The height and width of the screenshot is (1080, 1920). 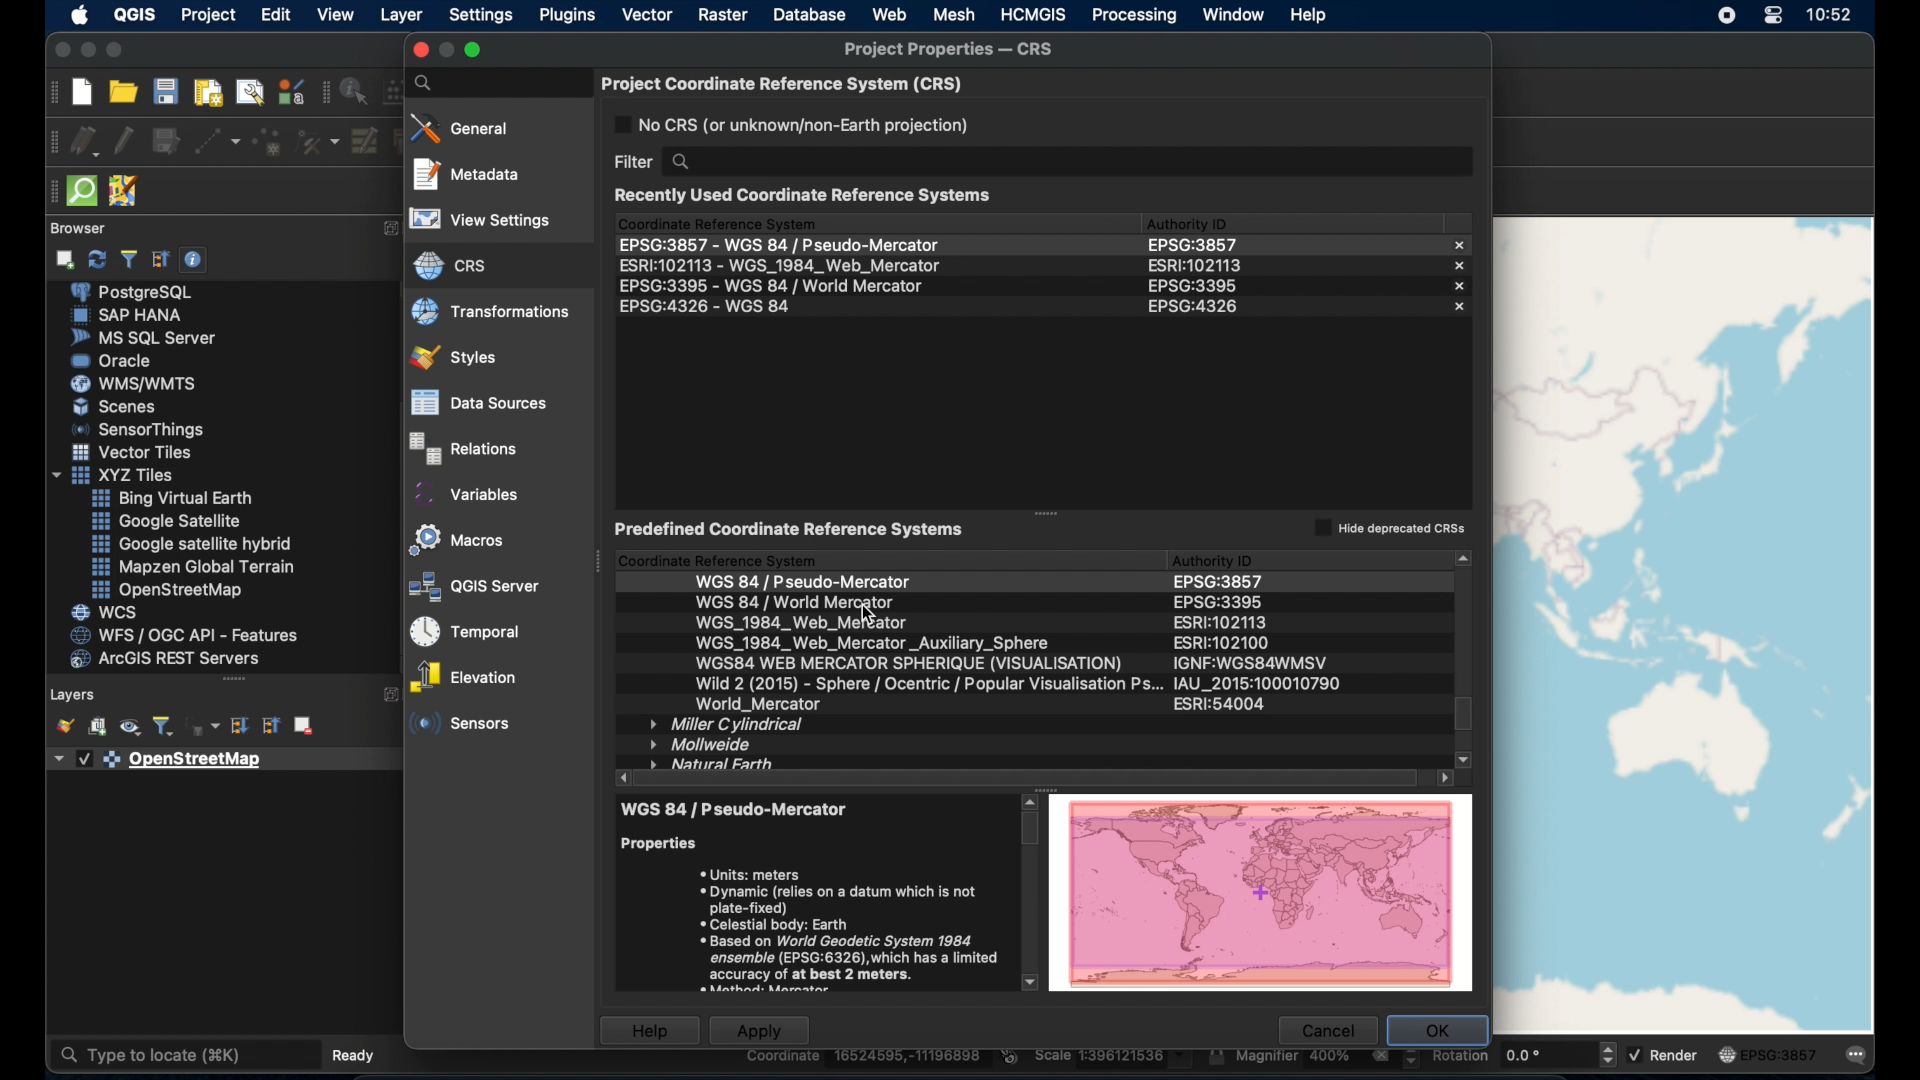 What do you see at coordinates (875, 643) in the screenshot?
I see `wsg 1984` at bounding box center [875, 643].